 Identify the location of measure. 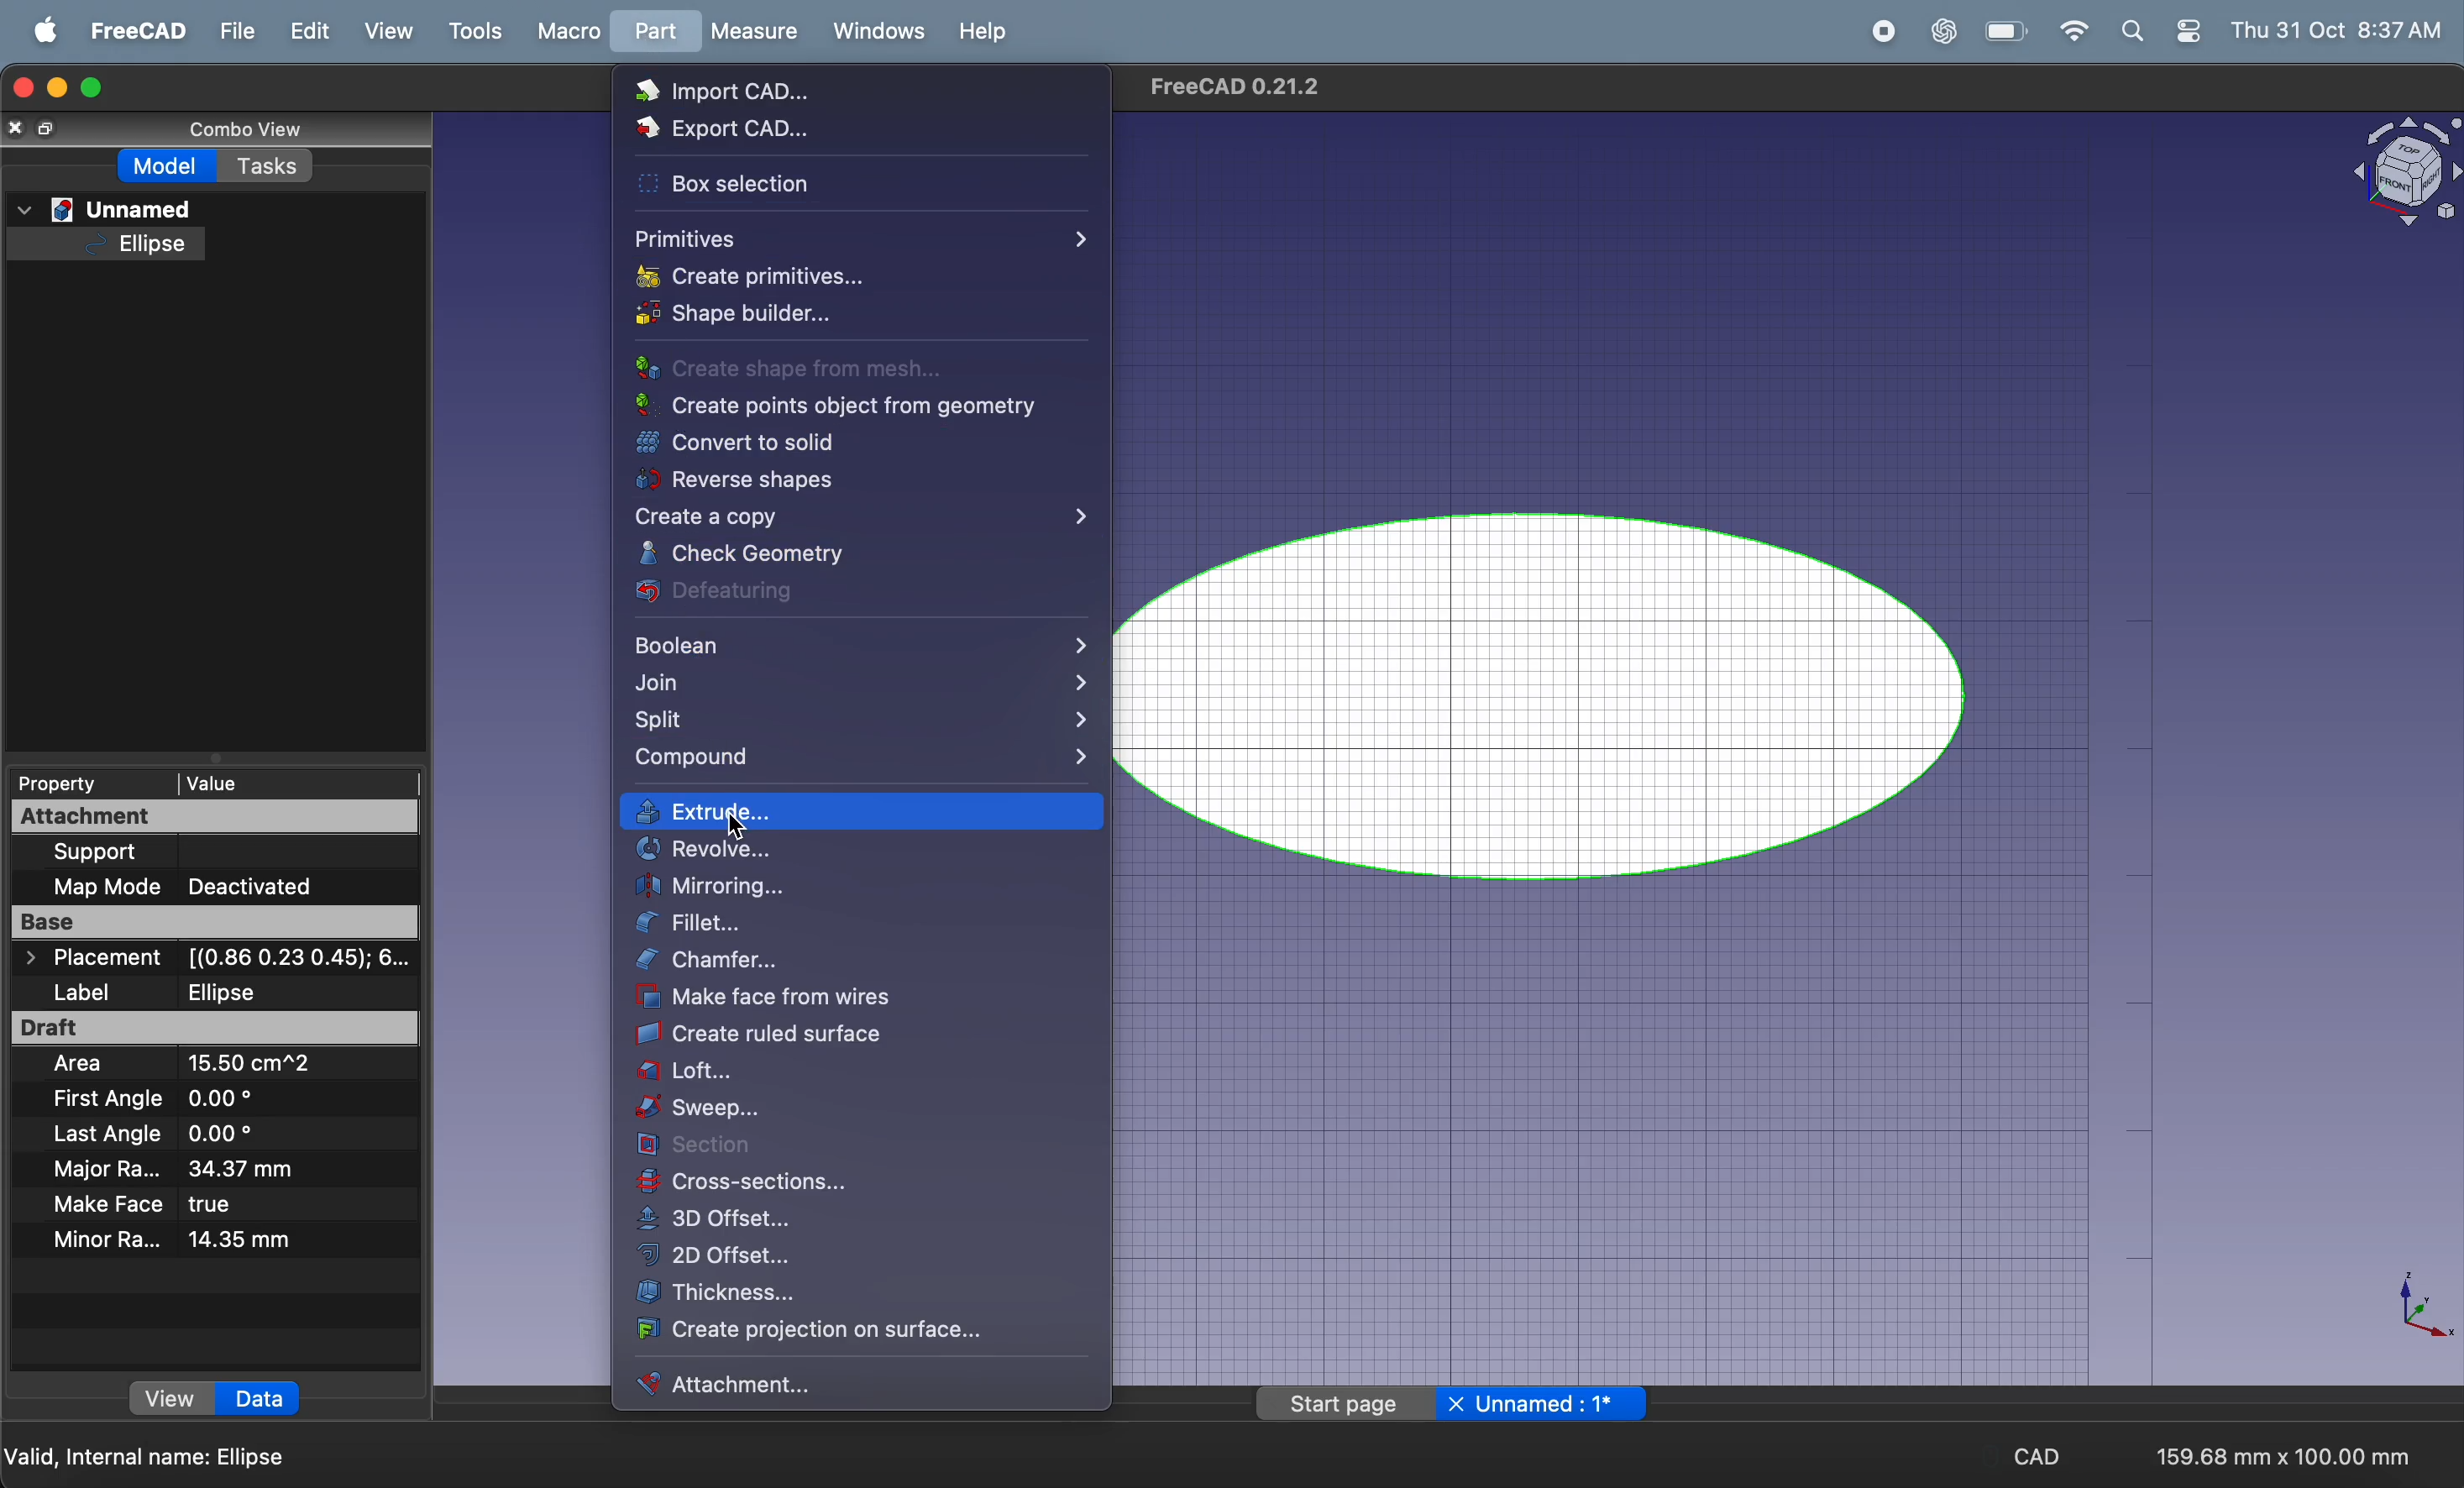
(744, 32).